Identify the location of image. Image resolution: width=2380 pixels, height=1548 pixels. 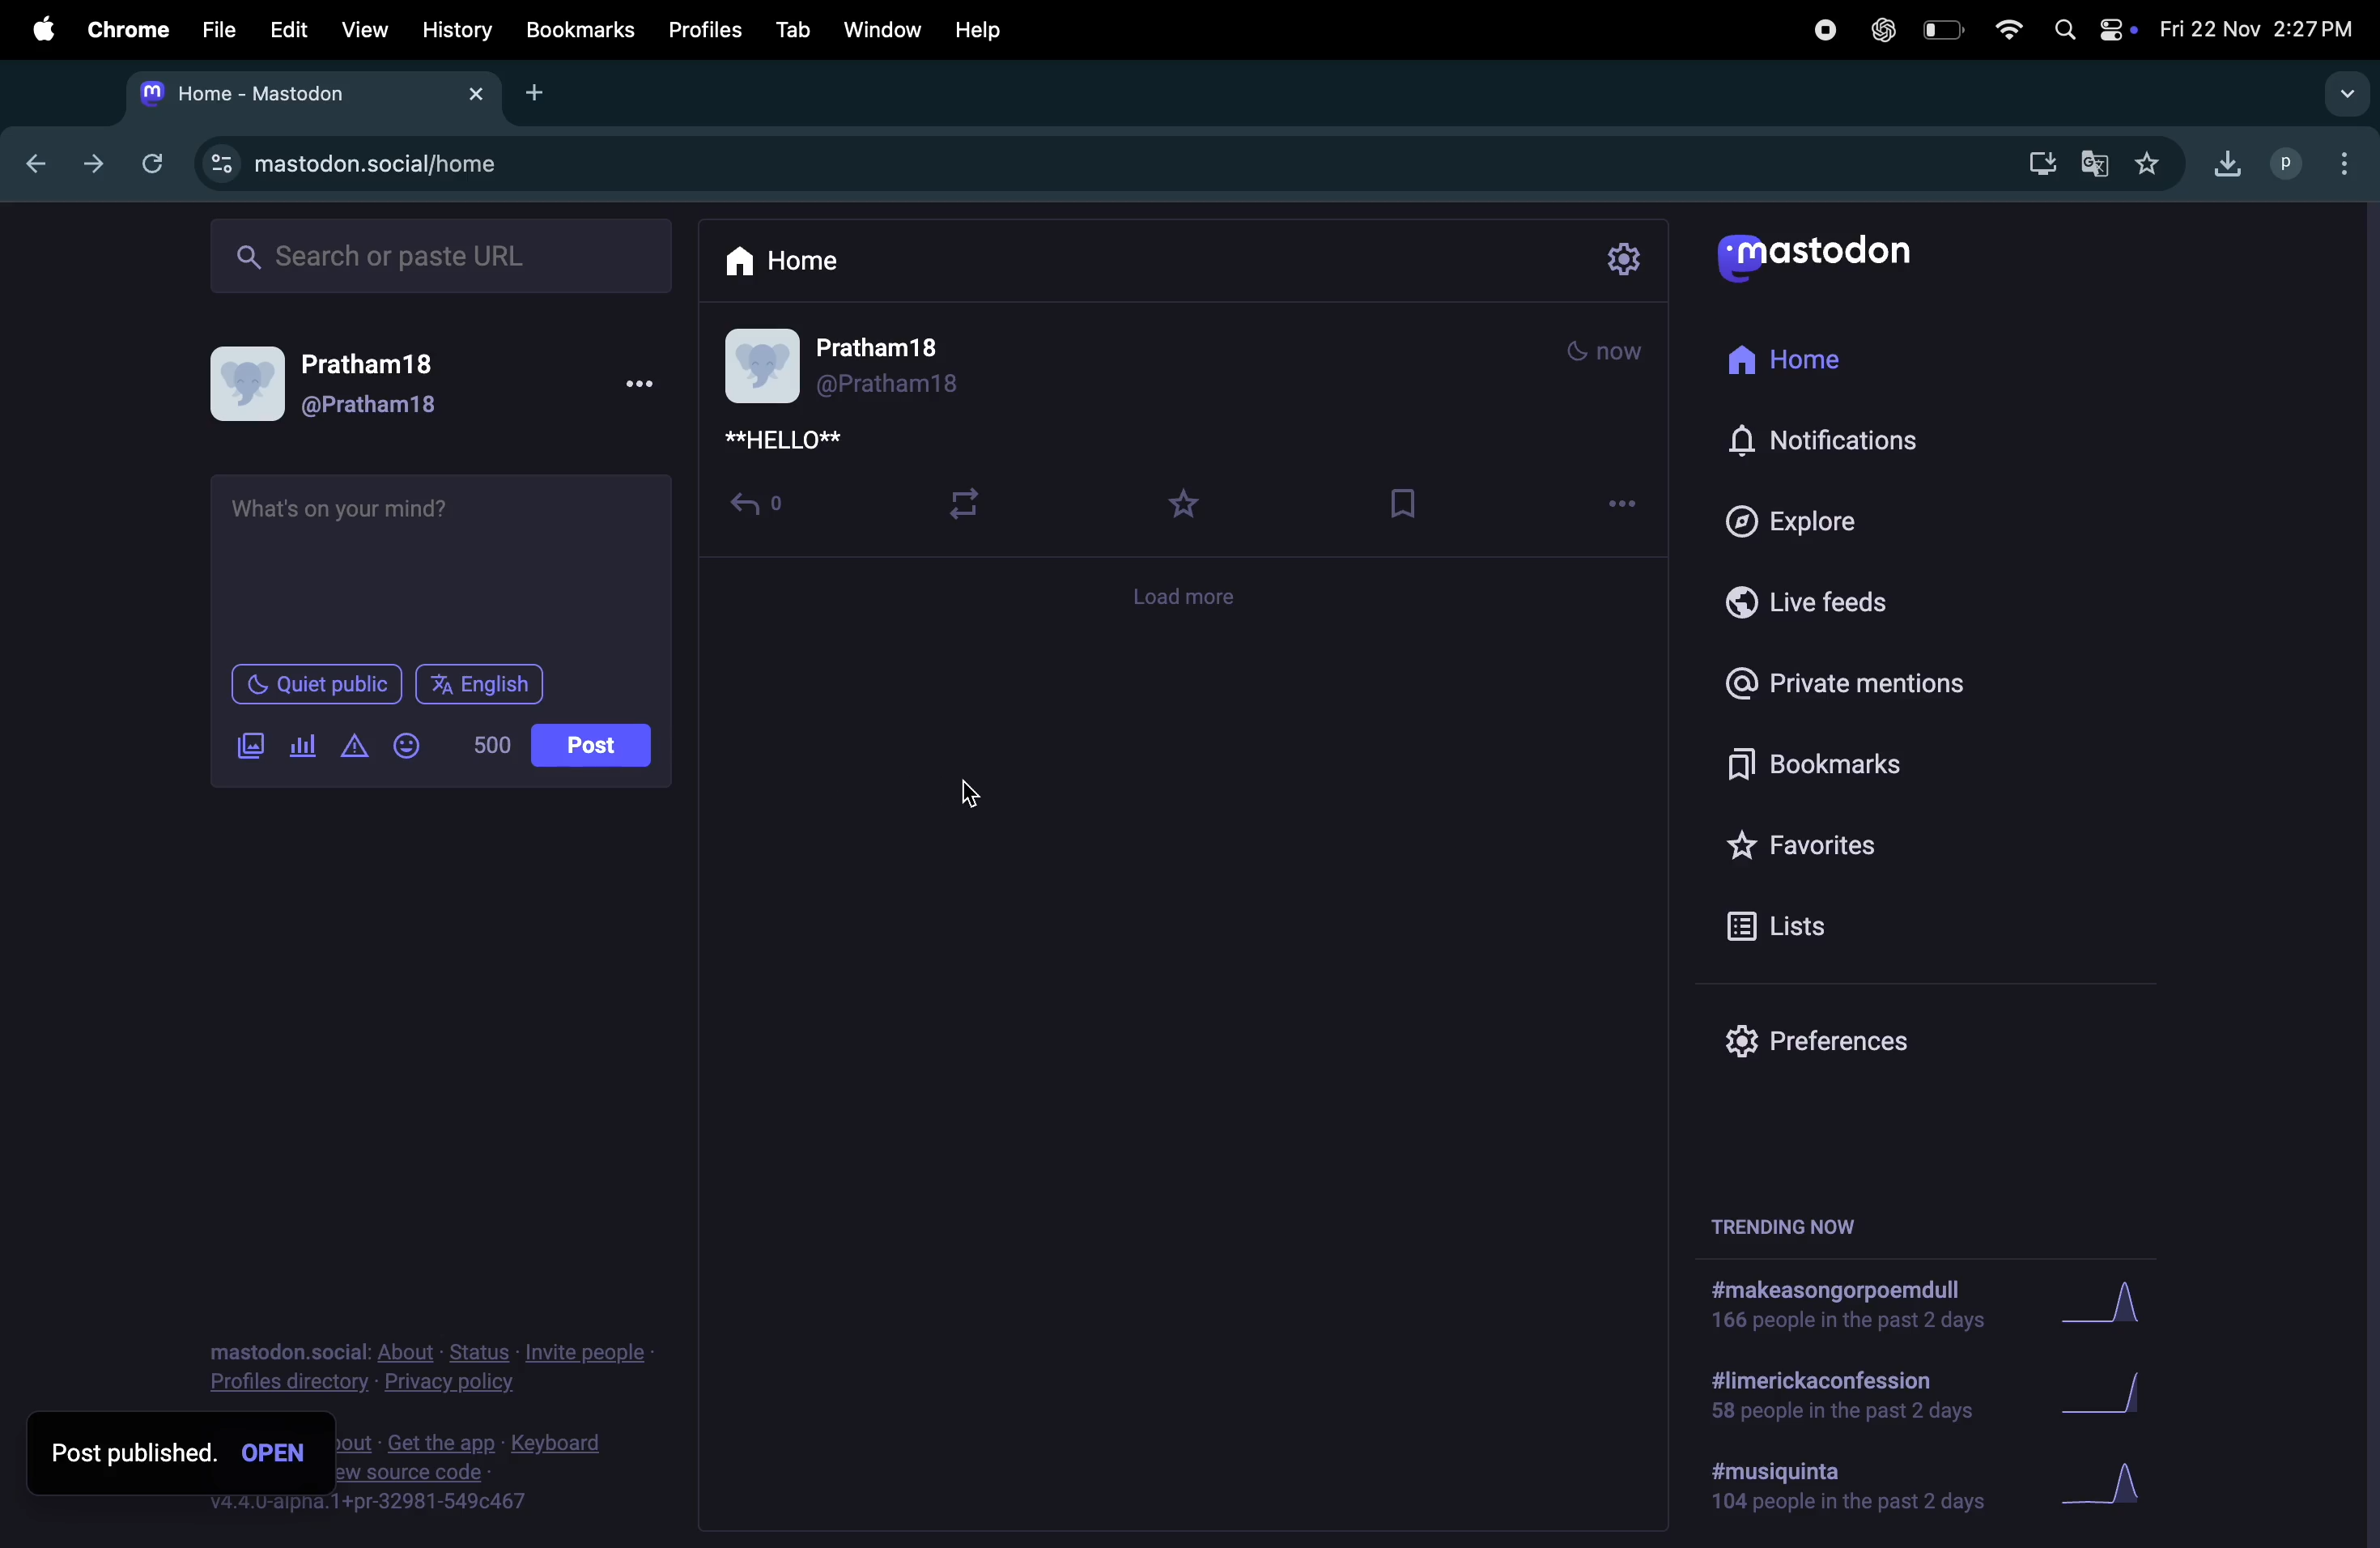
(252, 742).